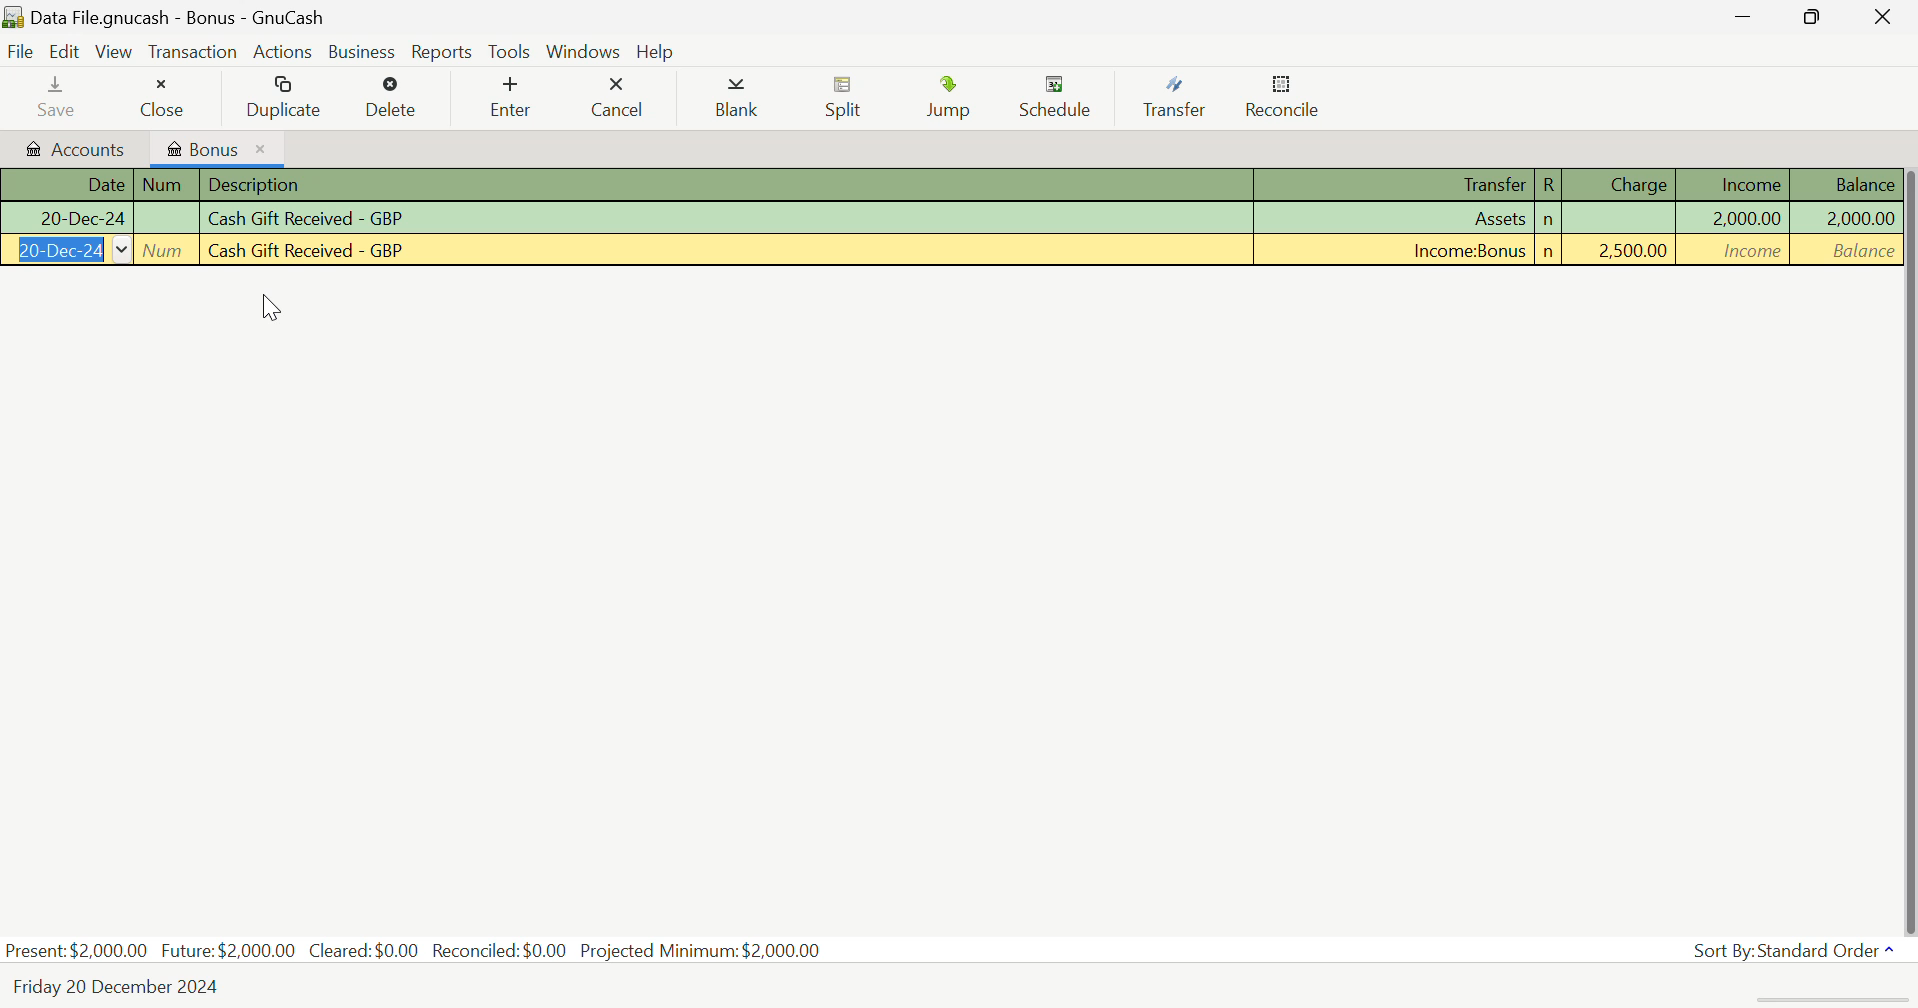 This screenshot has height=1008, width=1918. Describe the element at coordinates (126, 987) in the screenshot. I see `Friday 20 December 2024` at that location.